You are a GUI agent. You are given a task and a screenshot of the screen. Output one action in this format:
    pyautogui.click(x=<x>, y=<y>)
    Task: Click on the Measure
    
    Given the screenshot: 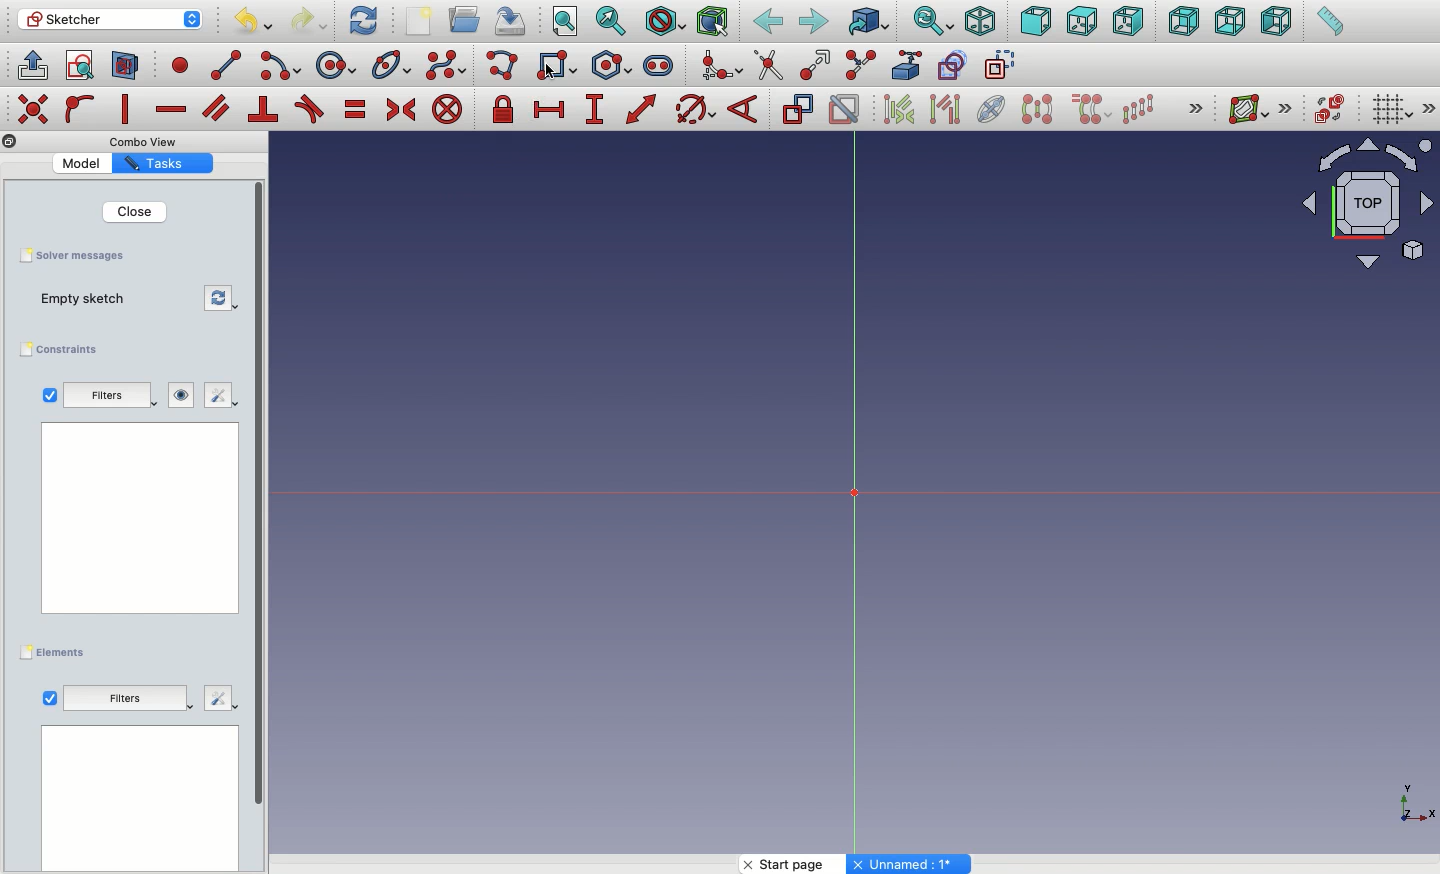 What is the action you would take?
    pyautogui.click(x=1329, y=23)
    